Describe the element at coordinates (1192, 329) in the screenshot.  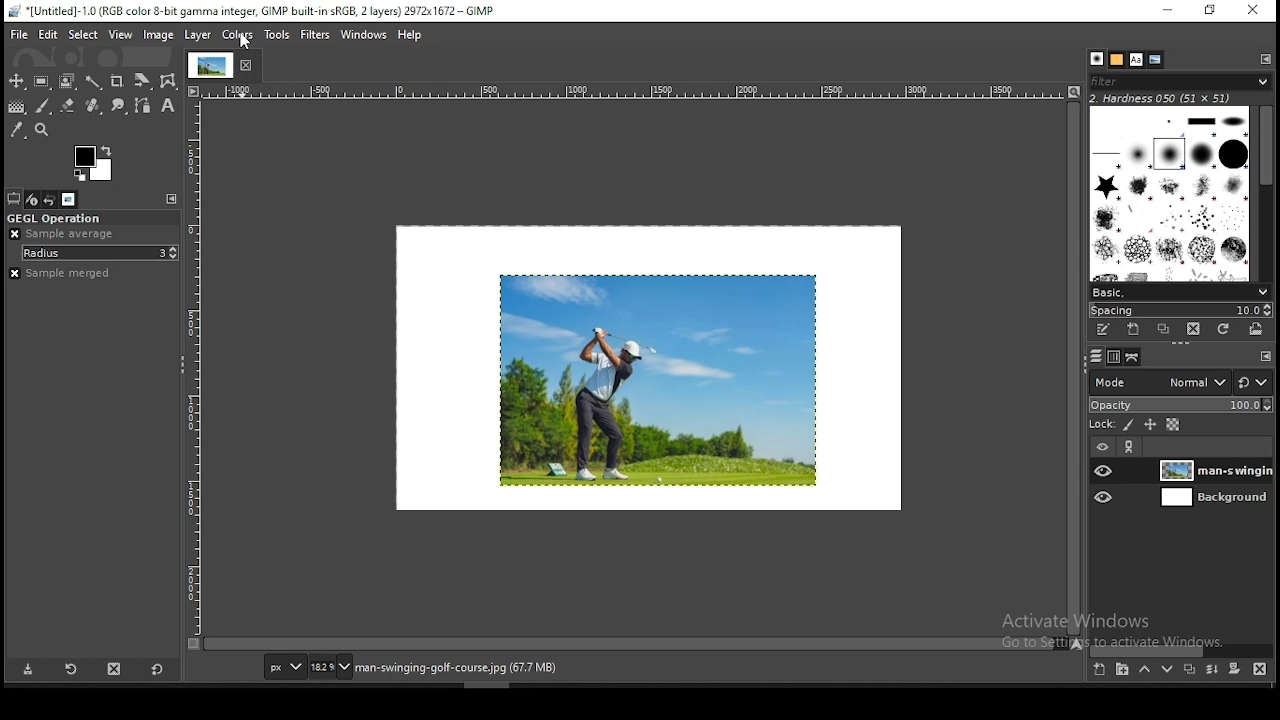
I see `delete brush` at that location.